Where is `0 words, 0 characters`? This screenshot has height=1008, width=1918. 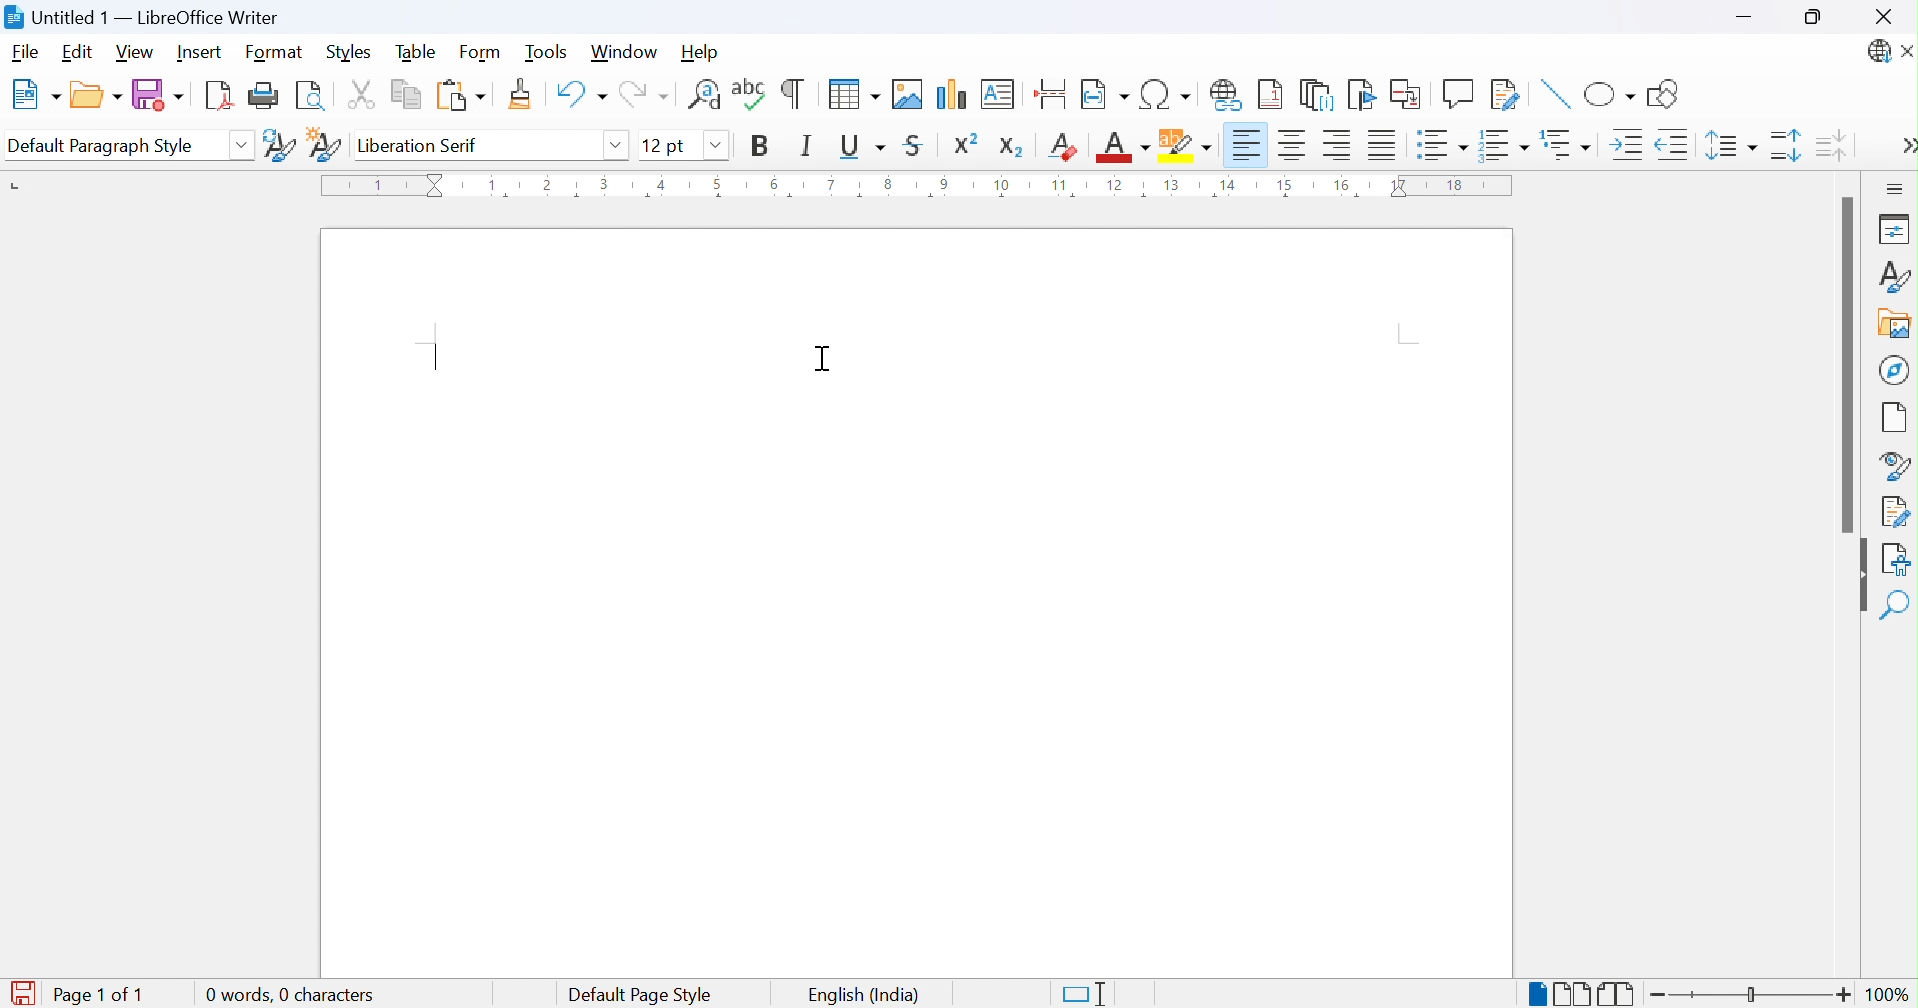
0 words, 0 characters is located at coordinates (287, 994).